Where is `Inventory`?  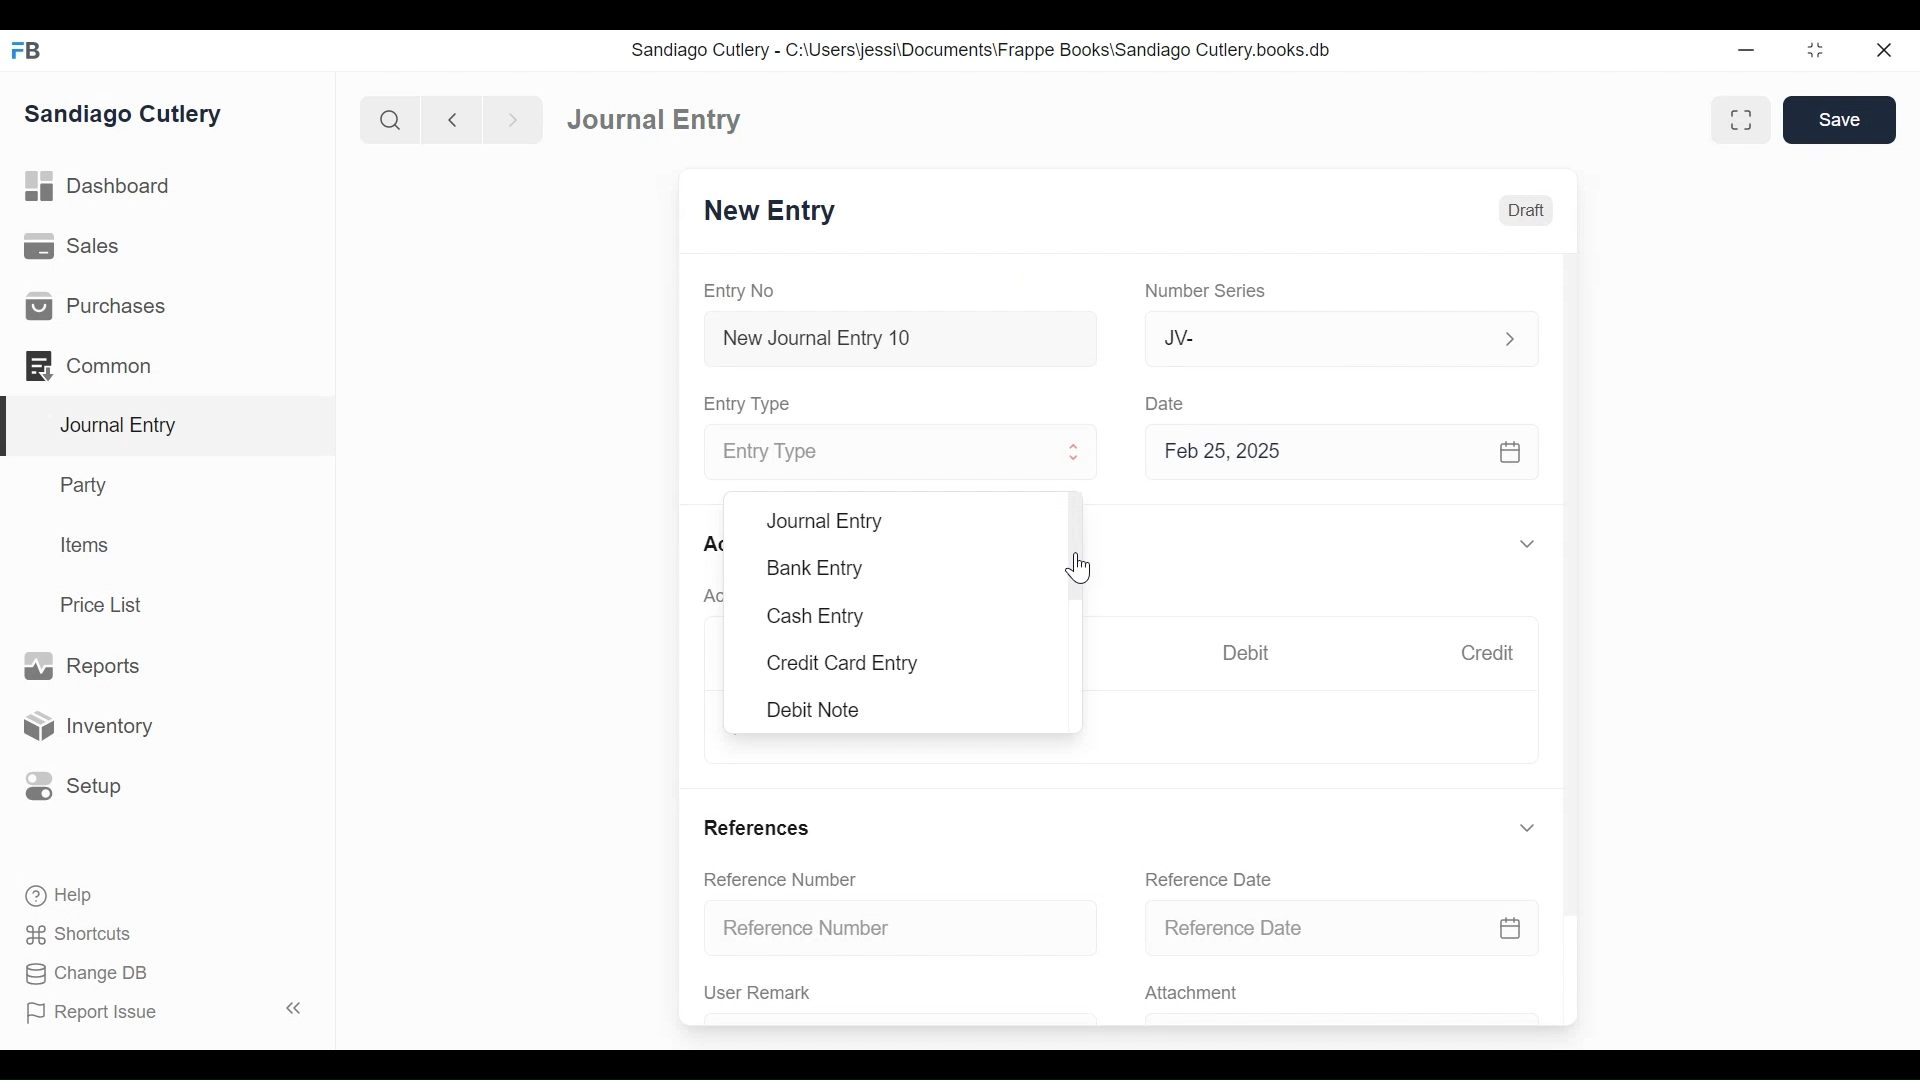
Inventory is located at coordinates (93, 725).